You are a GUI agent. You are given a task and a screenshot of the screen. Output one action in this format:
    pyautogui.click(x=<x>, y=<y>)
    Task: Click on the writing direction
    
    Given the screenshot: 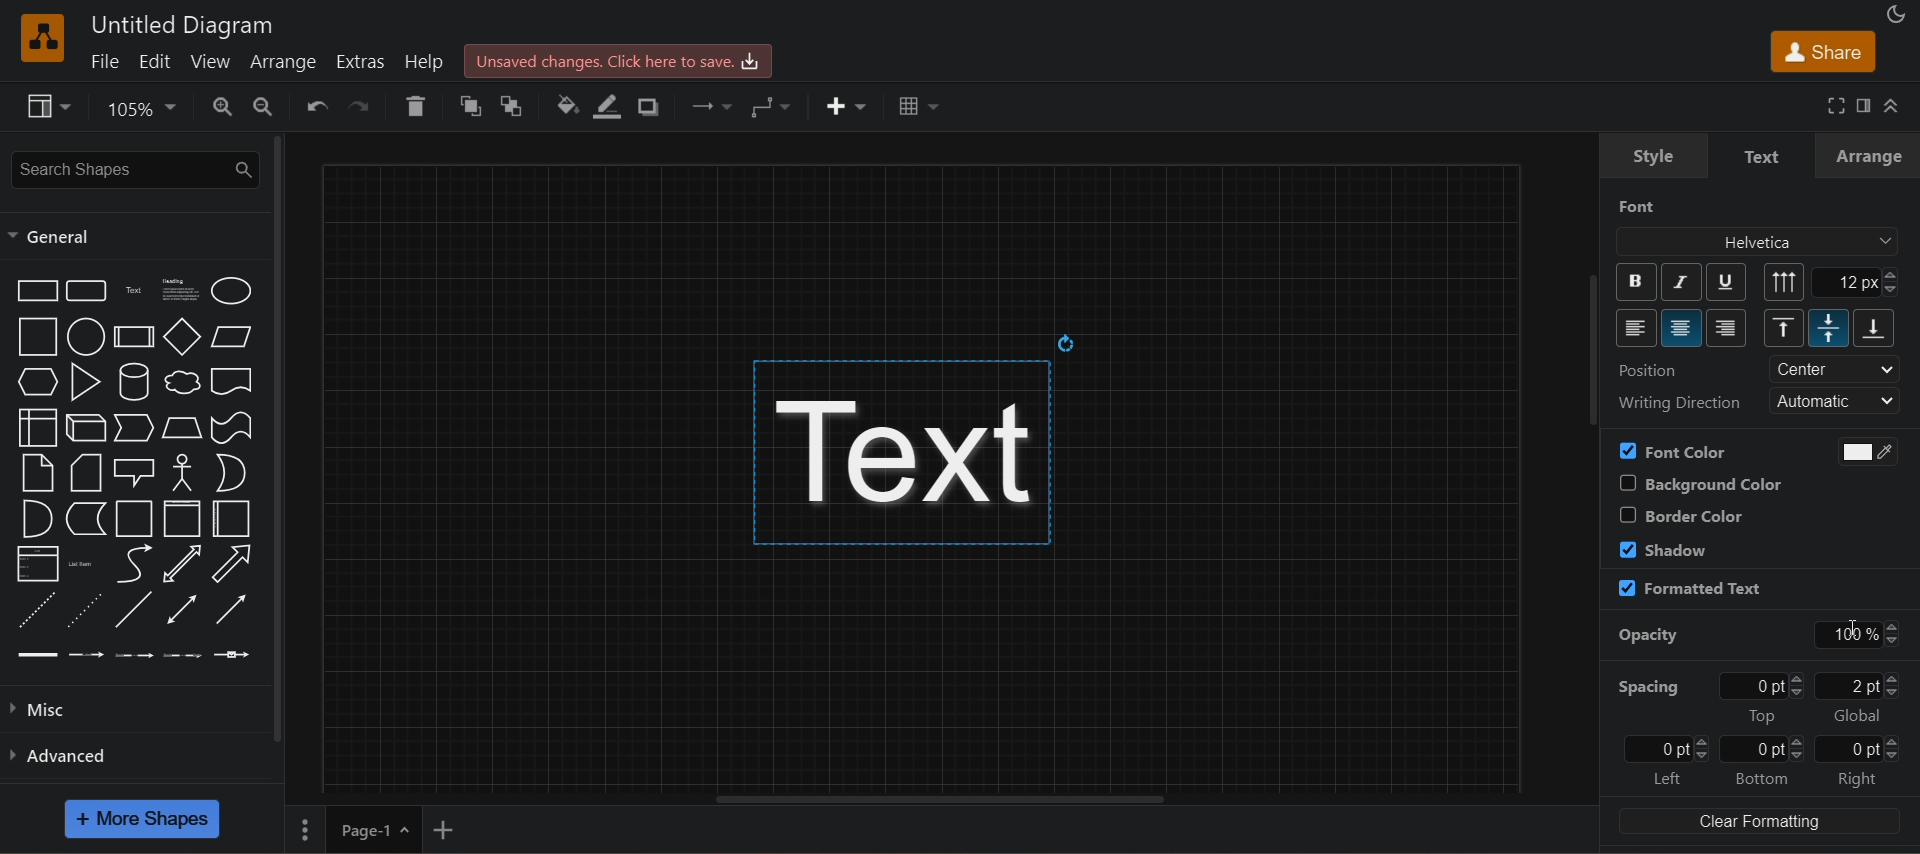 What is the action you would take?
    pyautogui.click(x=1678, y=402)
    